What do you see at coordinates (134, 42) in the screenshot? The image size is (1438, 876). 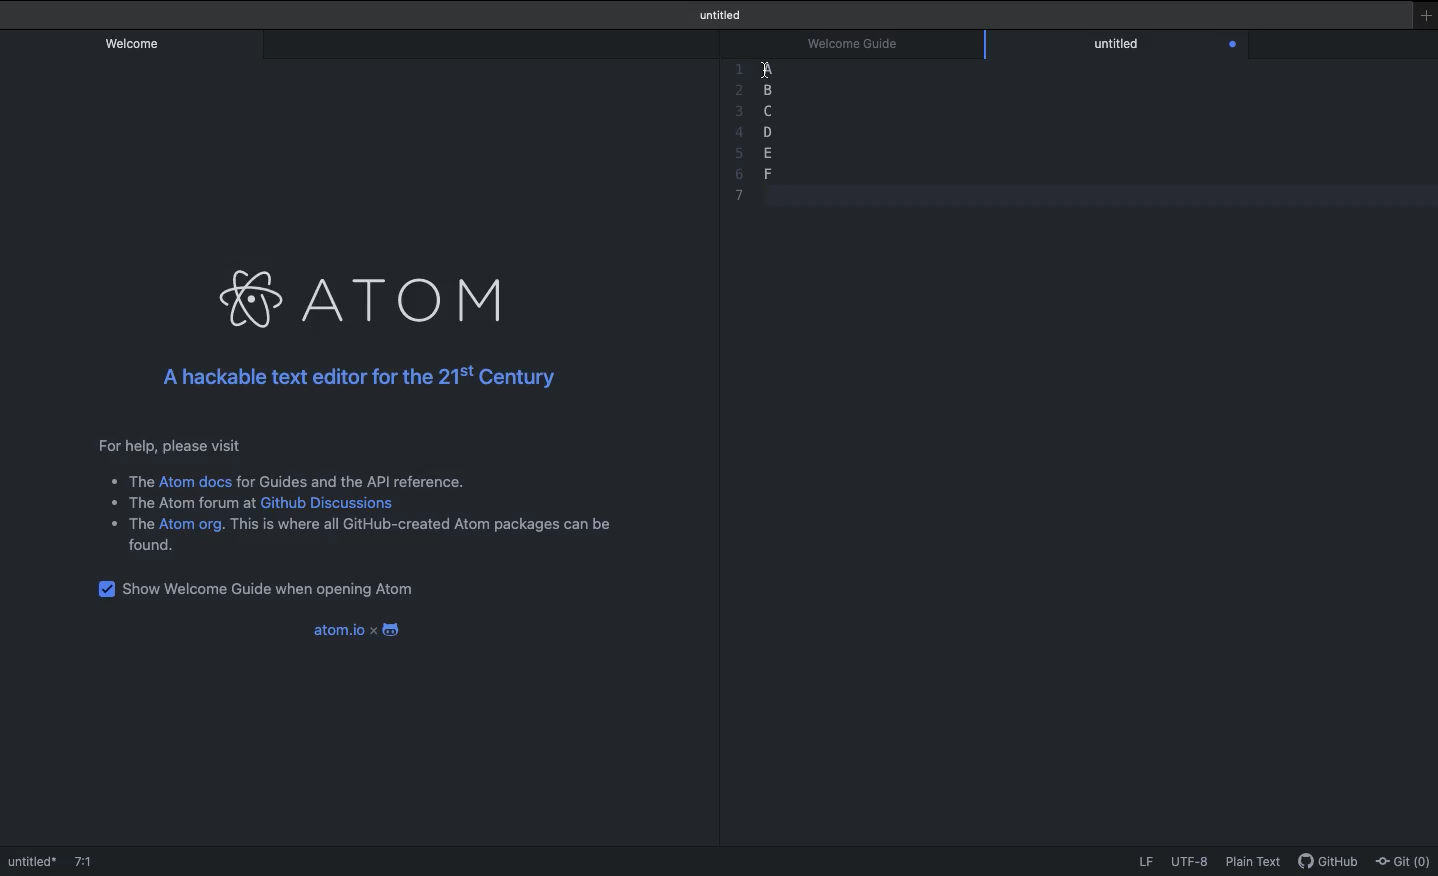 I see `Welcome` at bounding box center [134, 42].